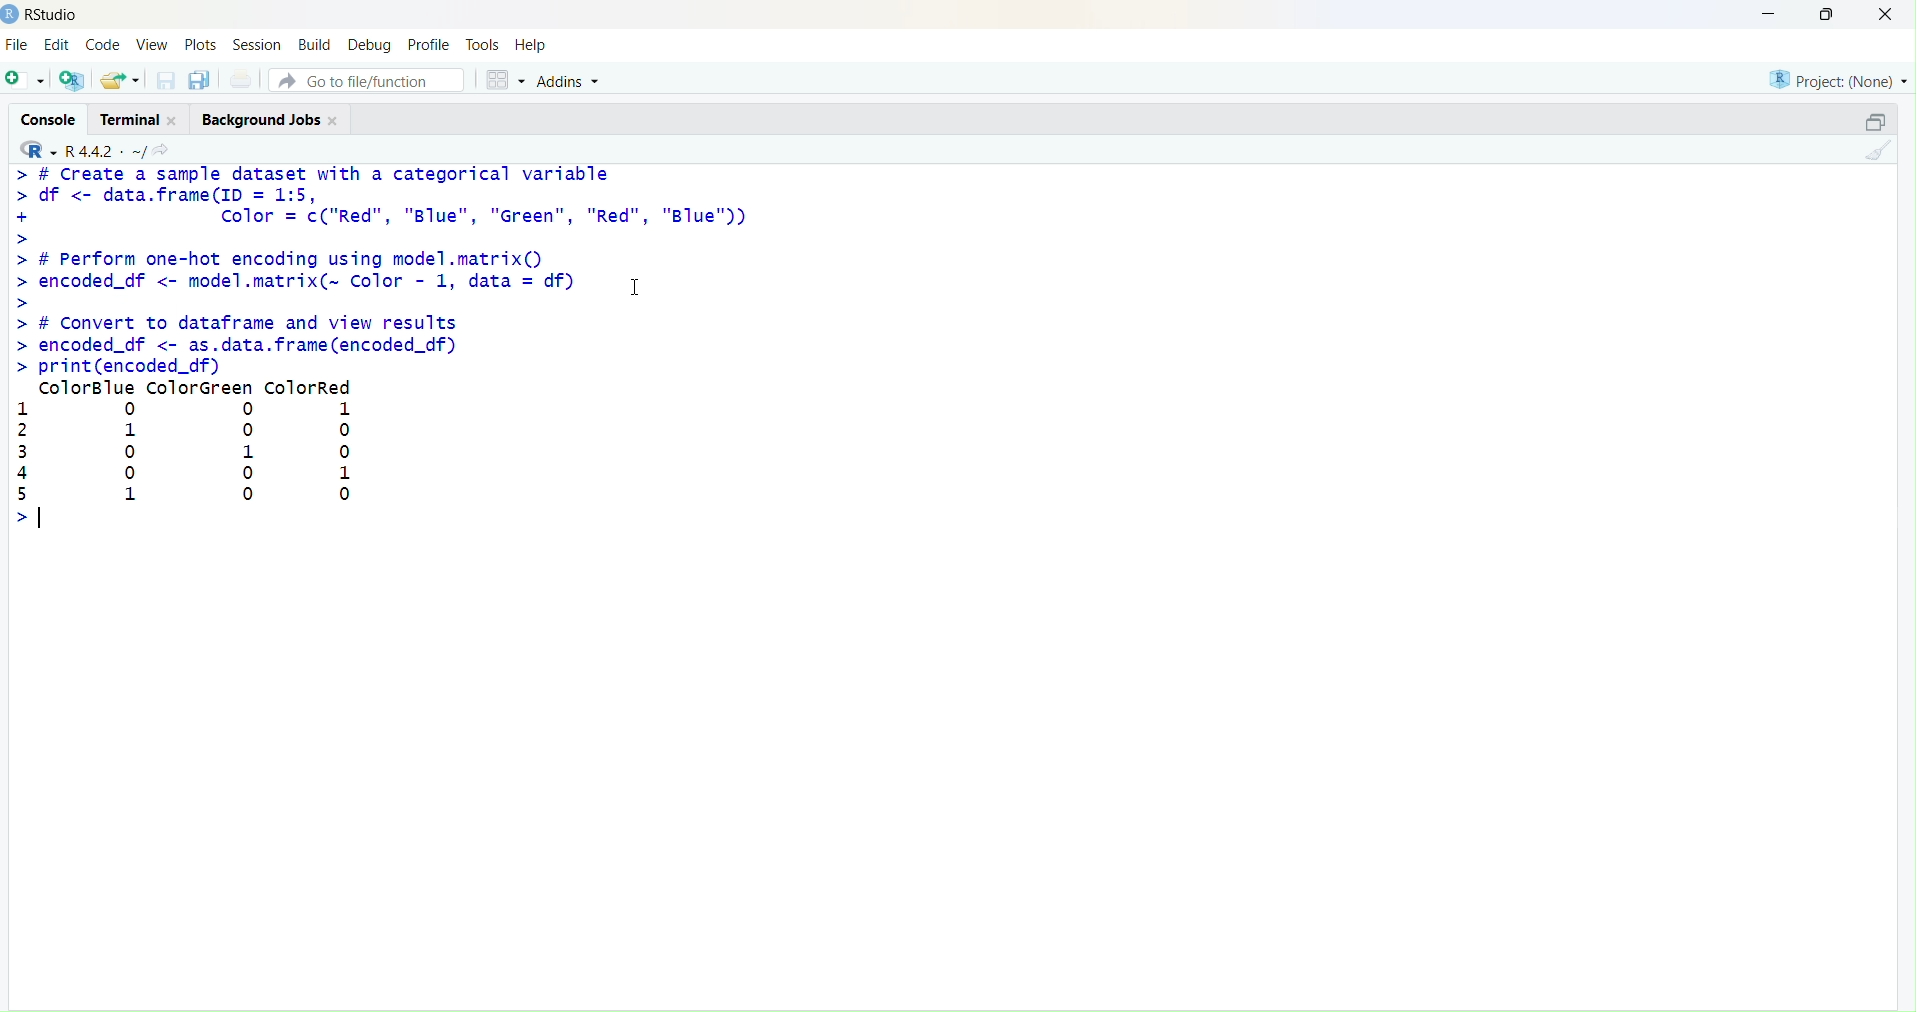  What do you see at coordinates (572, 82) in the screenshot?
I see `addins` at bounding box center [572, 82].